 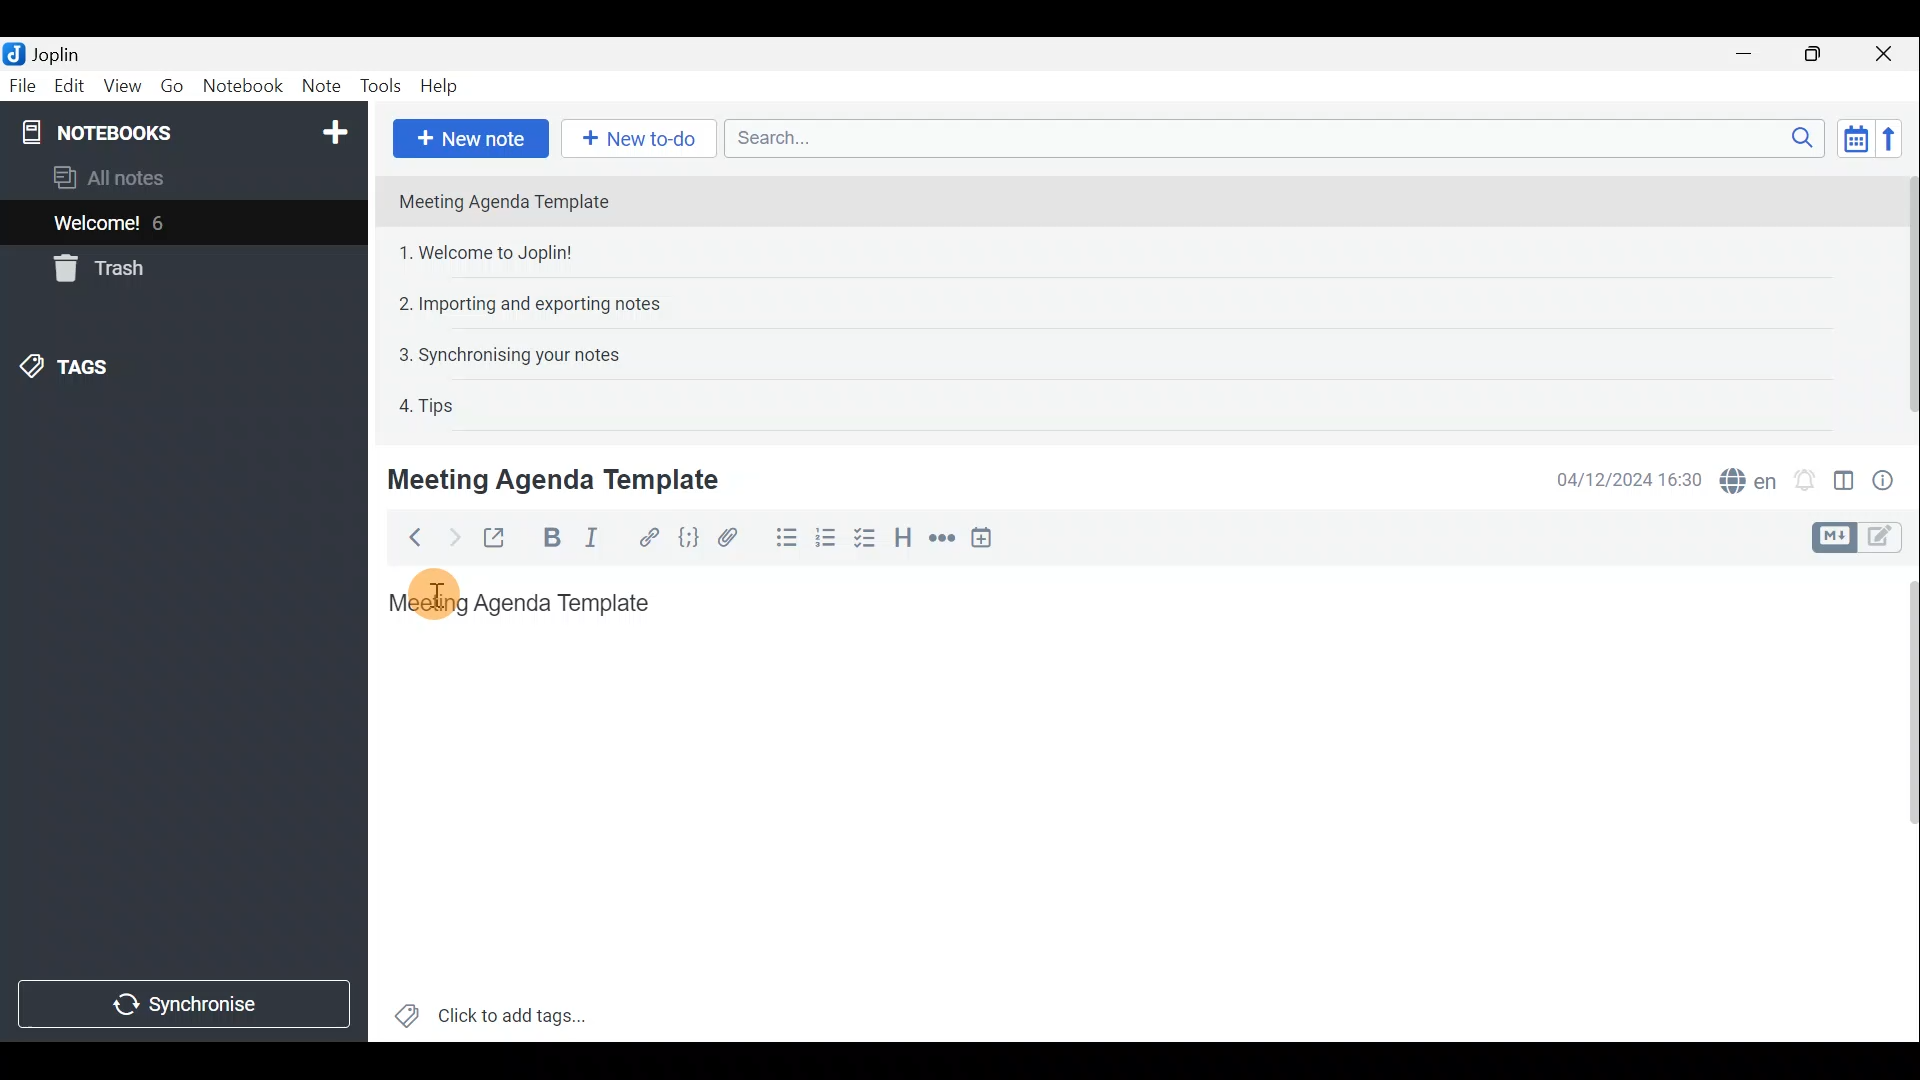 What do you see at coordinates (537, 304) in the screenshot?
I see `2. Importing and exporting notes` at bounding box center [537, 304].